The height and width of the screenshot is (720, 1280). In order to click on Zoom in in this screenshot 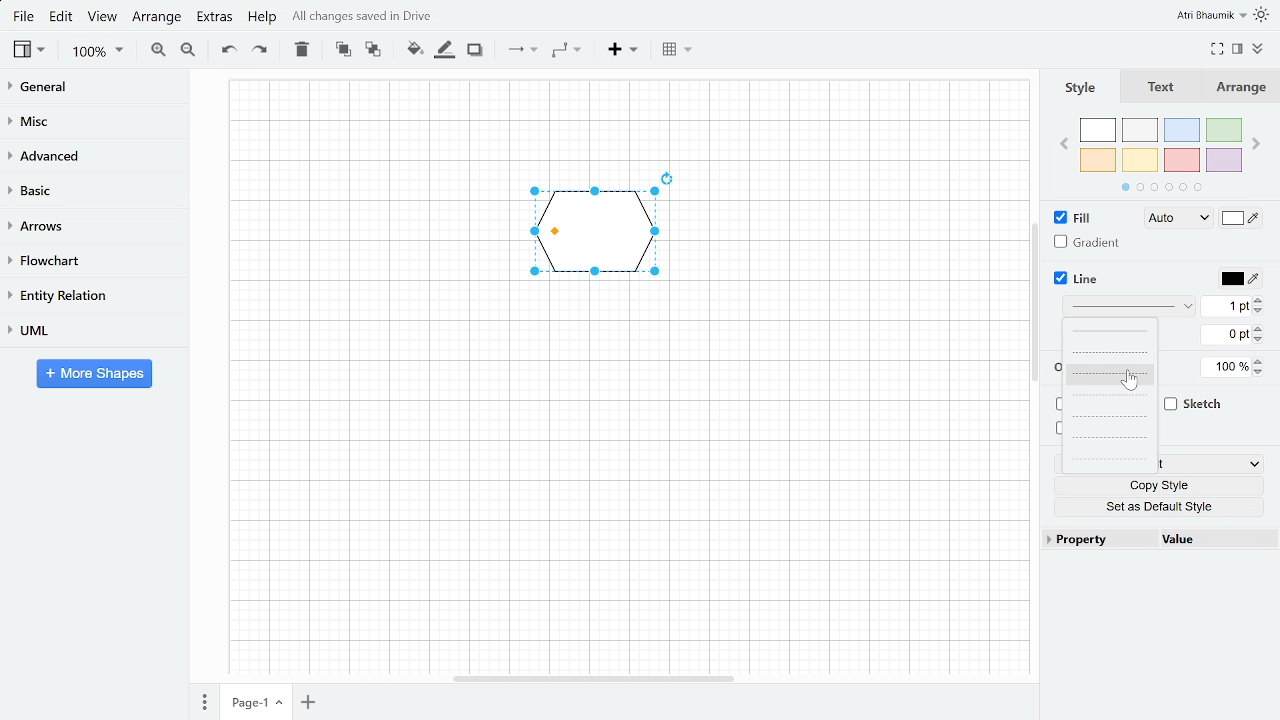, I will do `click(156, 52)`.